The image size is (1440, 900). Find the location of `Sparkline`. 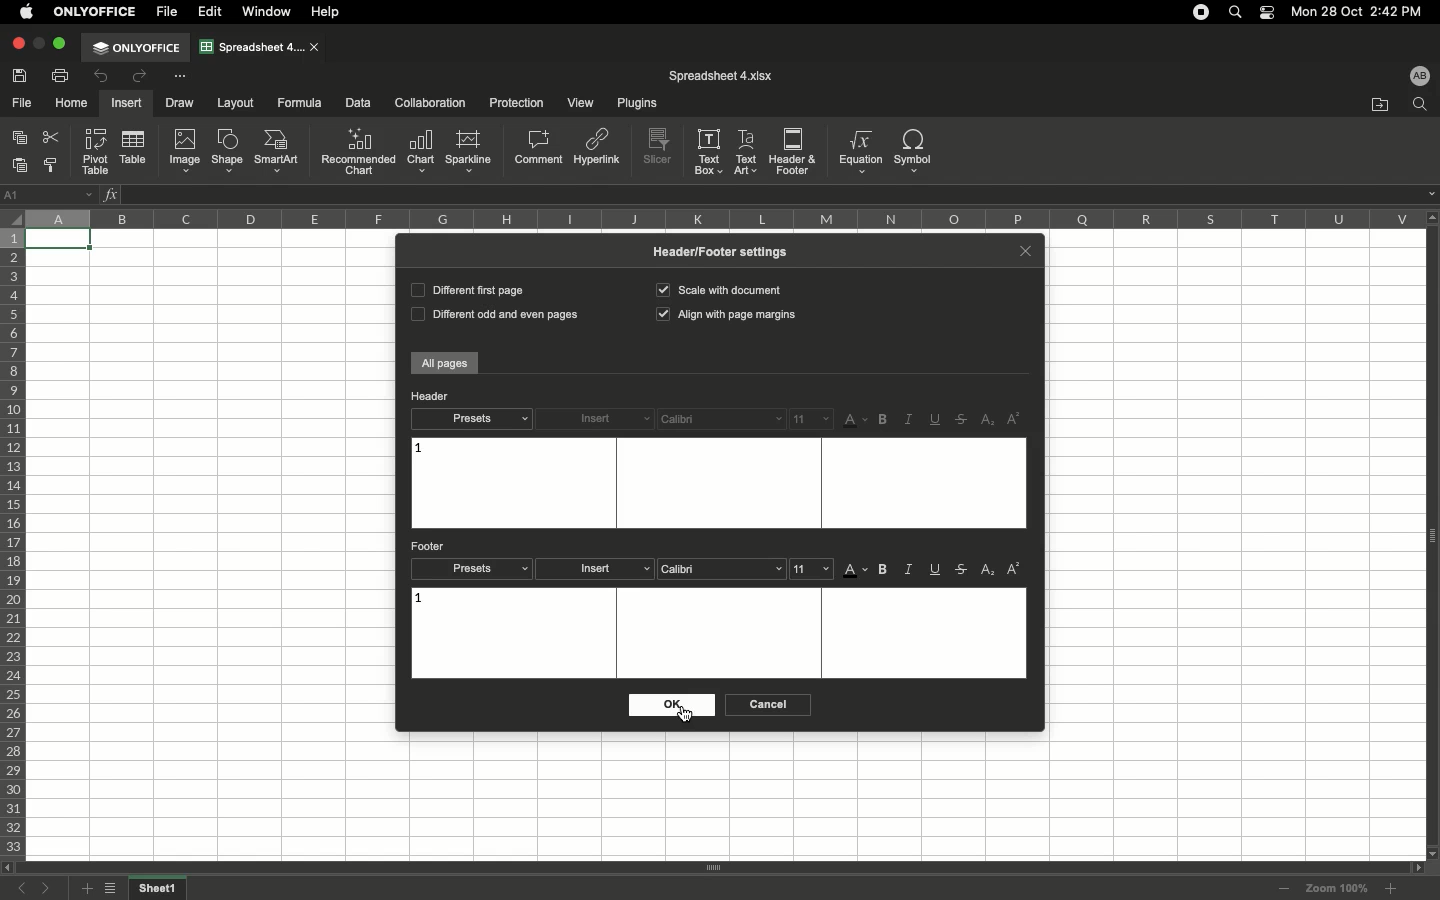

Sparkline is located at coordinates (468, 151).